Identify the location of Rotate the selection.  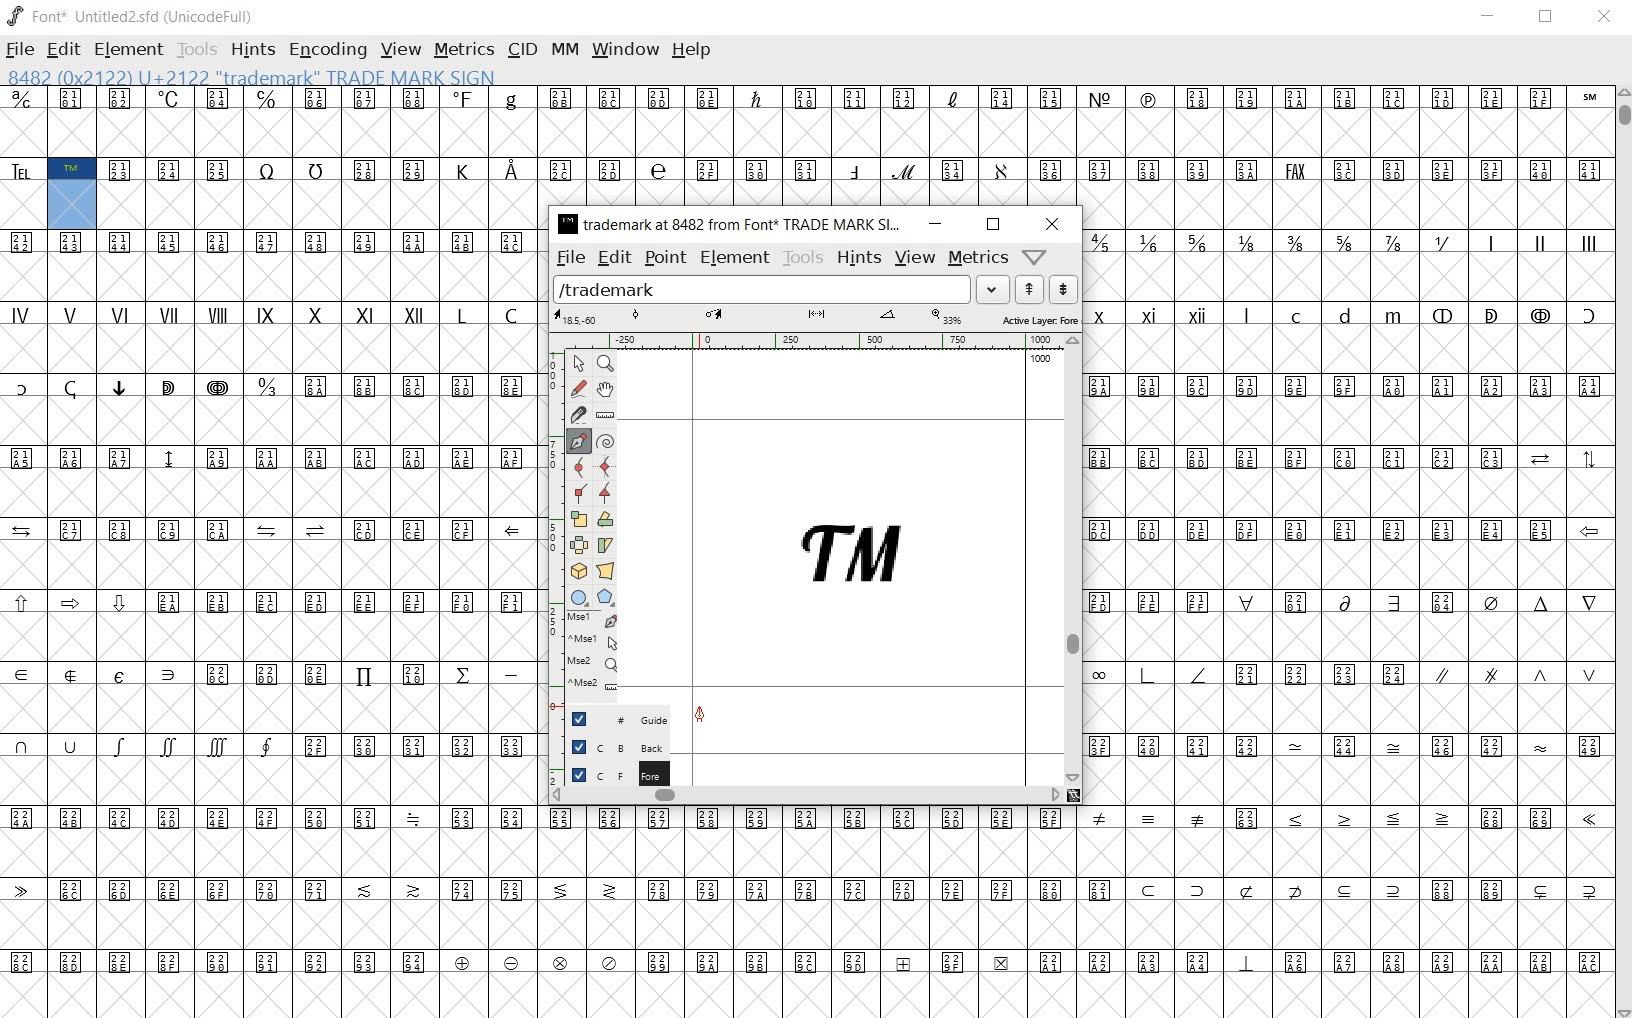
(605, 519).